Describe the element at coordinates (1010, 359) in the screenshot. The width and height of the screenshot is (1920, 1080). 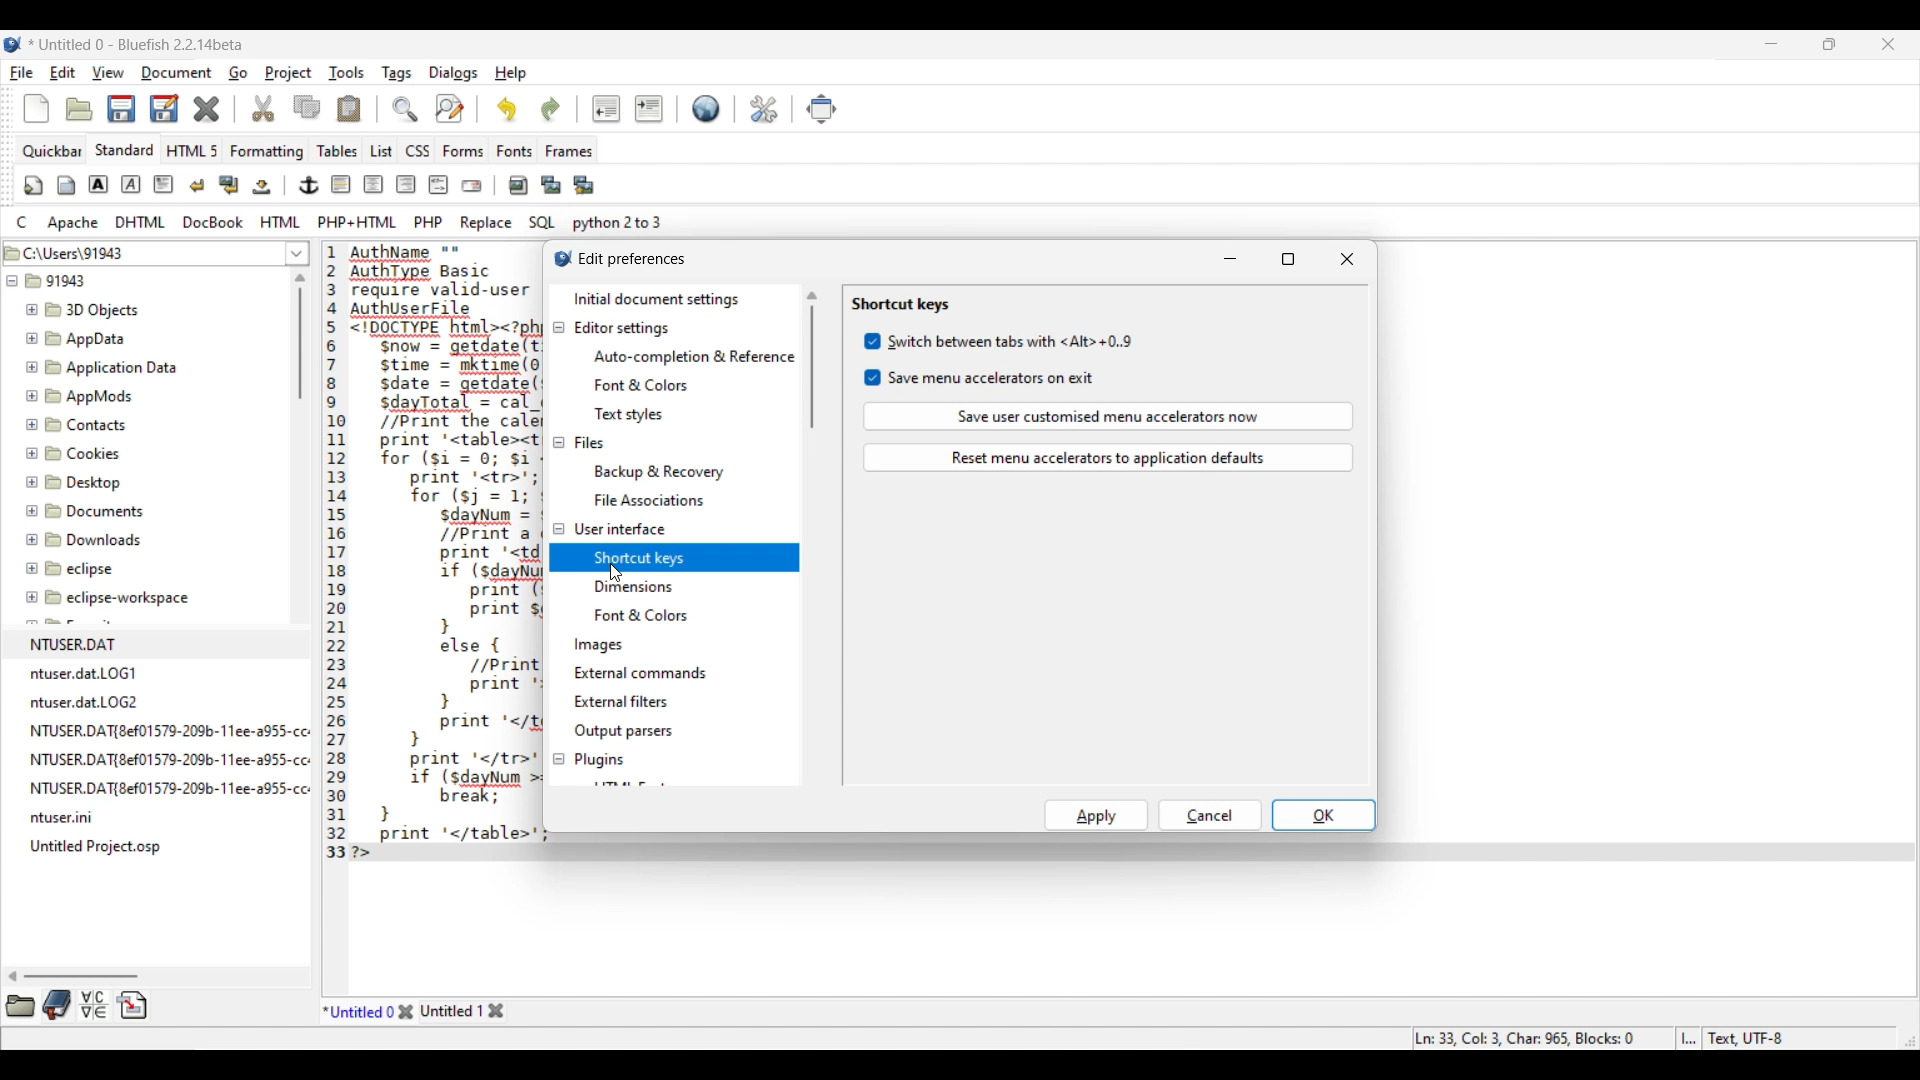
I see `Shortcut key toggle options` at that location.